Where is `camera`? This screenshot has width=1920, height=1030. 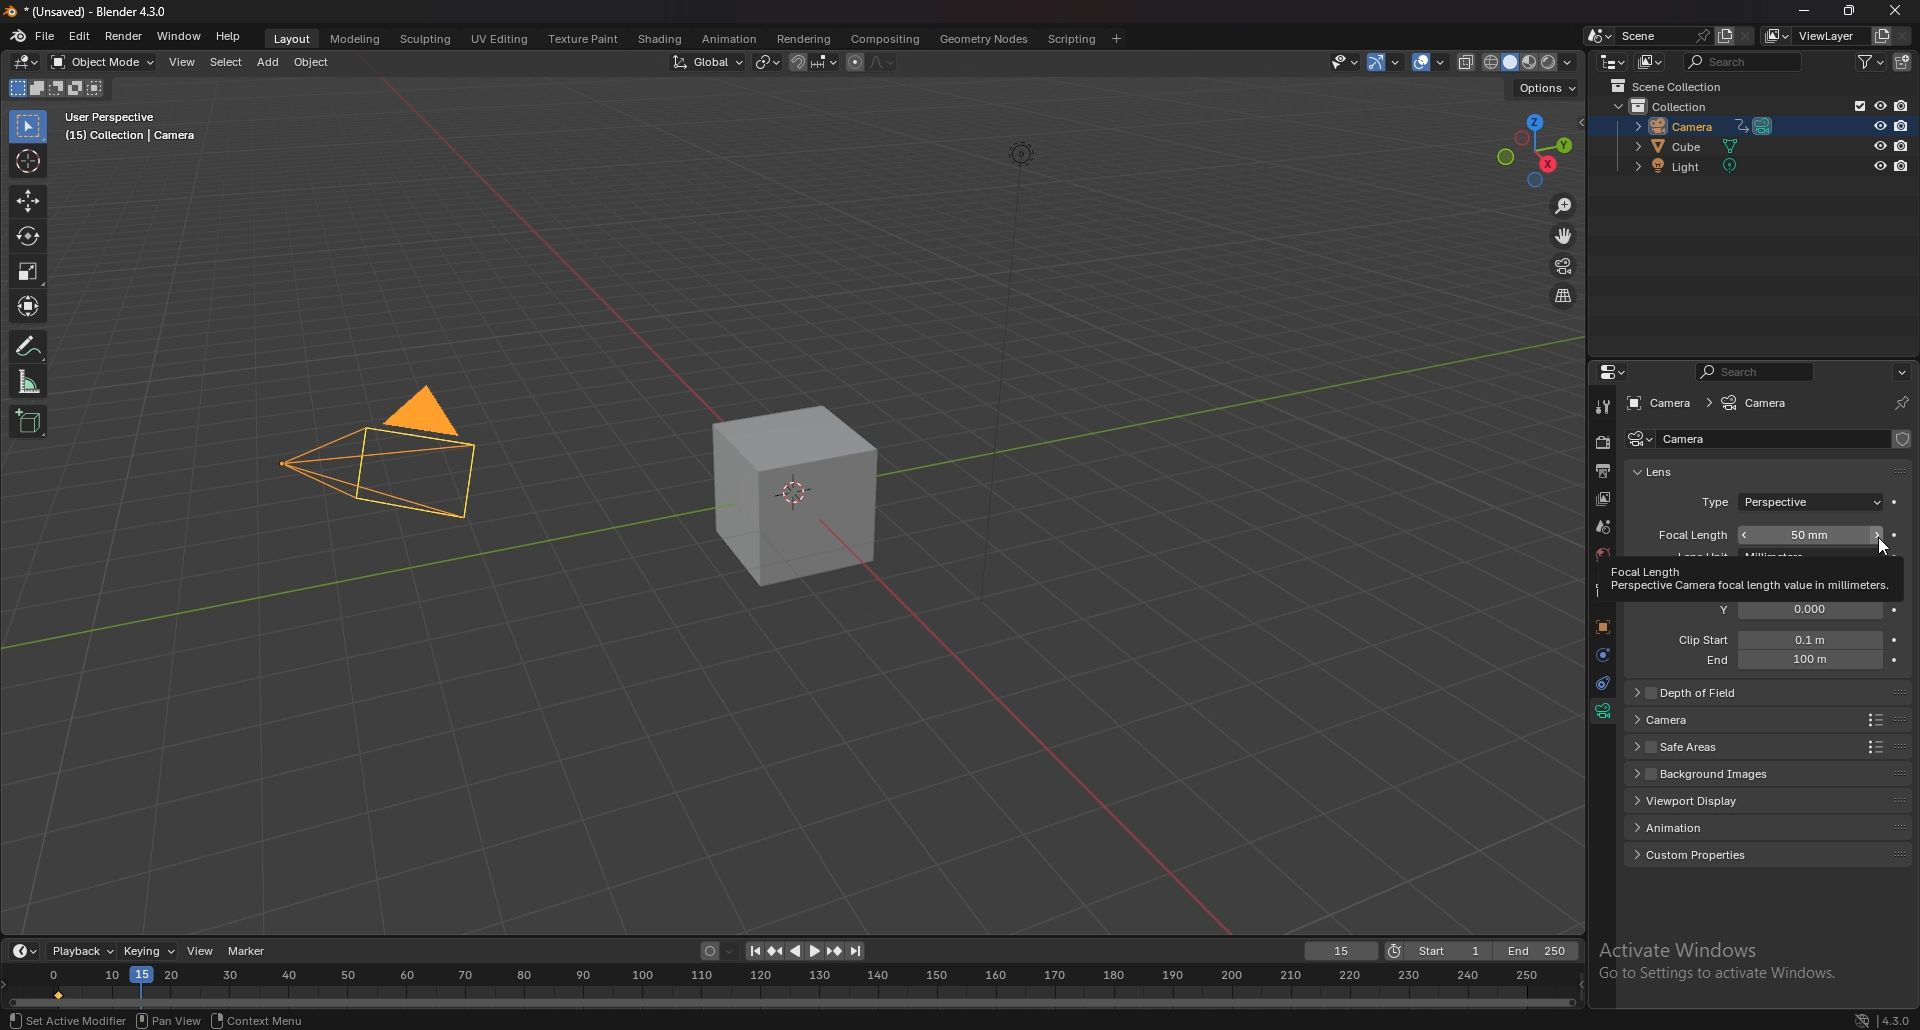 camera is located at coordinates (1759, 404).